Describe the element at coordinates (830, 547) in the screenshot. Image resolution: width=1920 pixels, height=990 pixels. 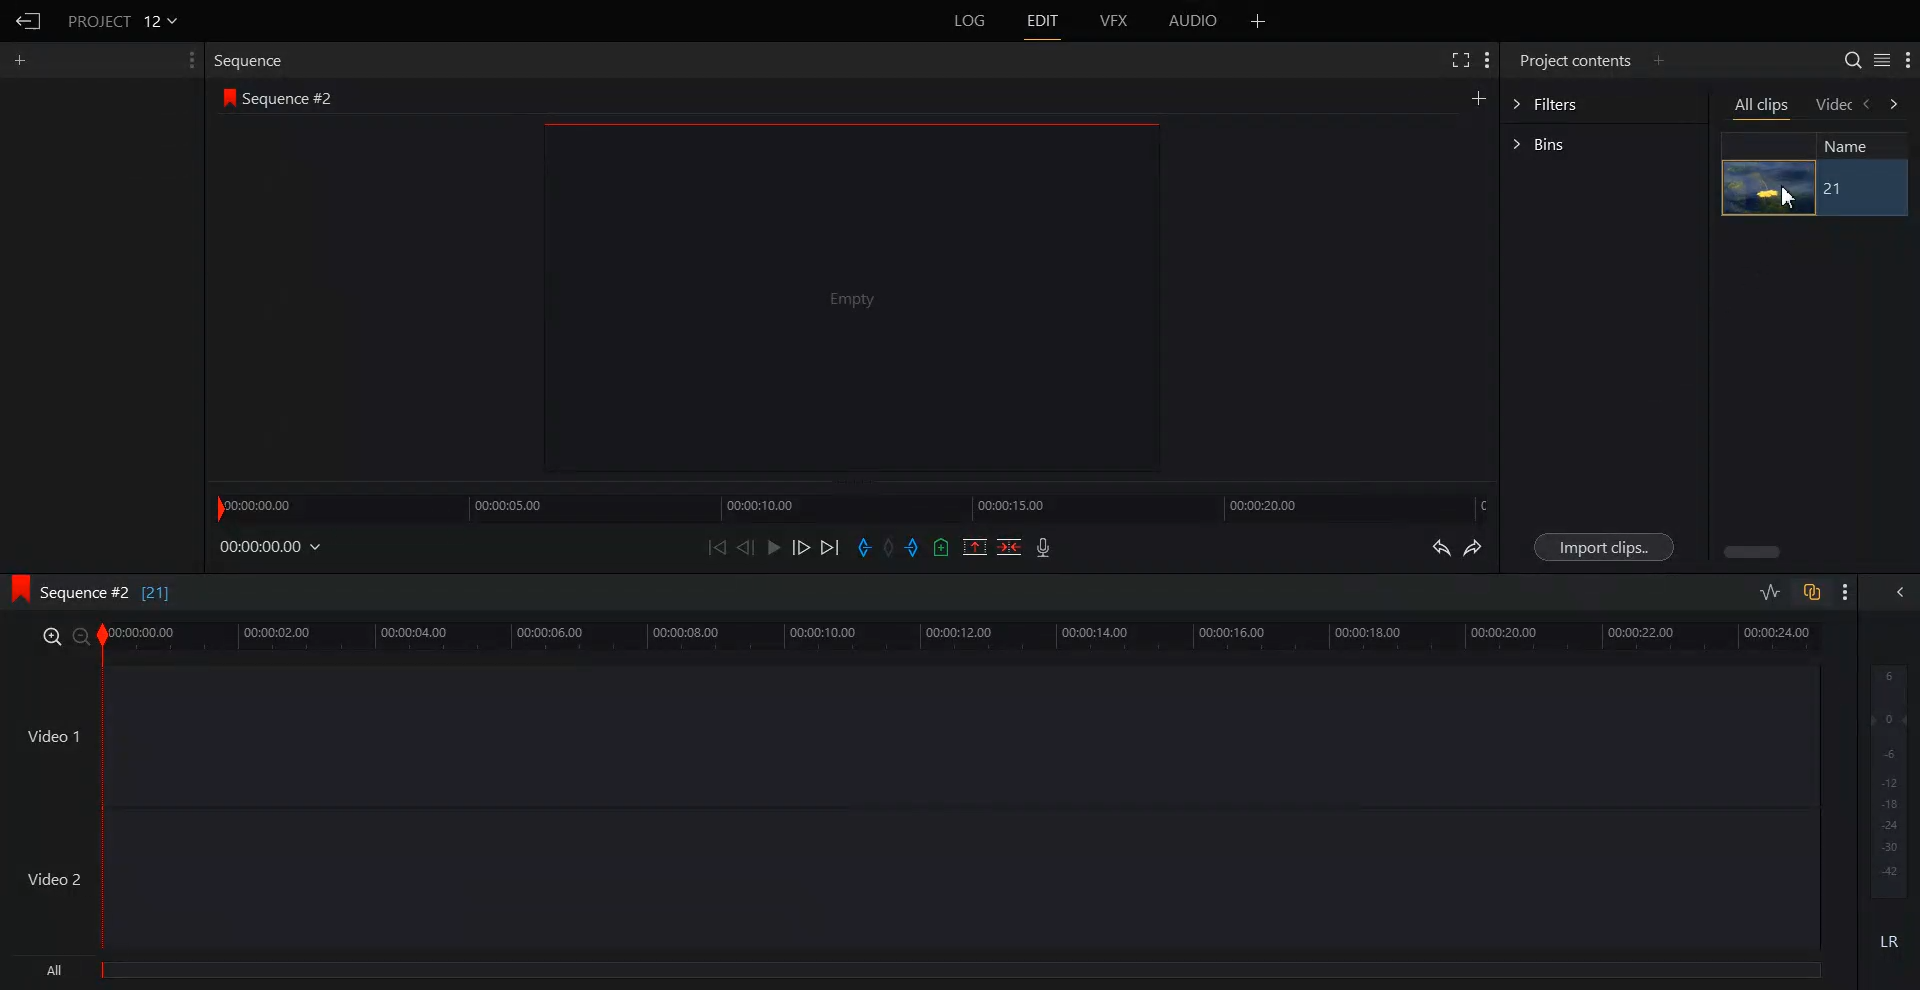
I see `Move Forward` at that location.